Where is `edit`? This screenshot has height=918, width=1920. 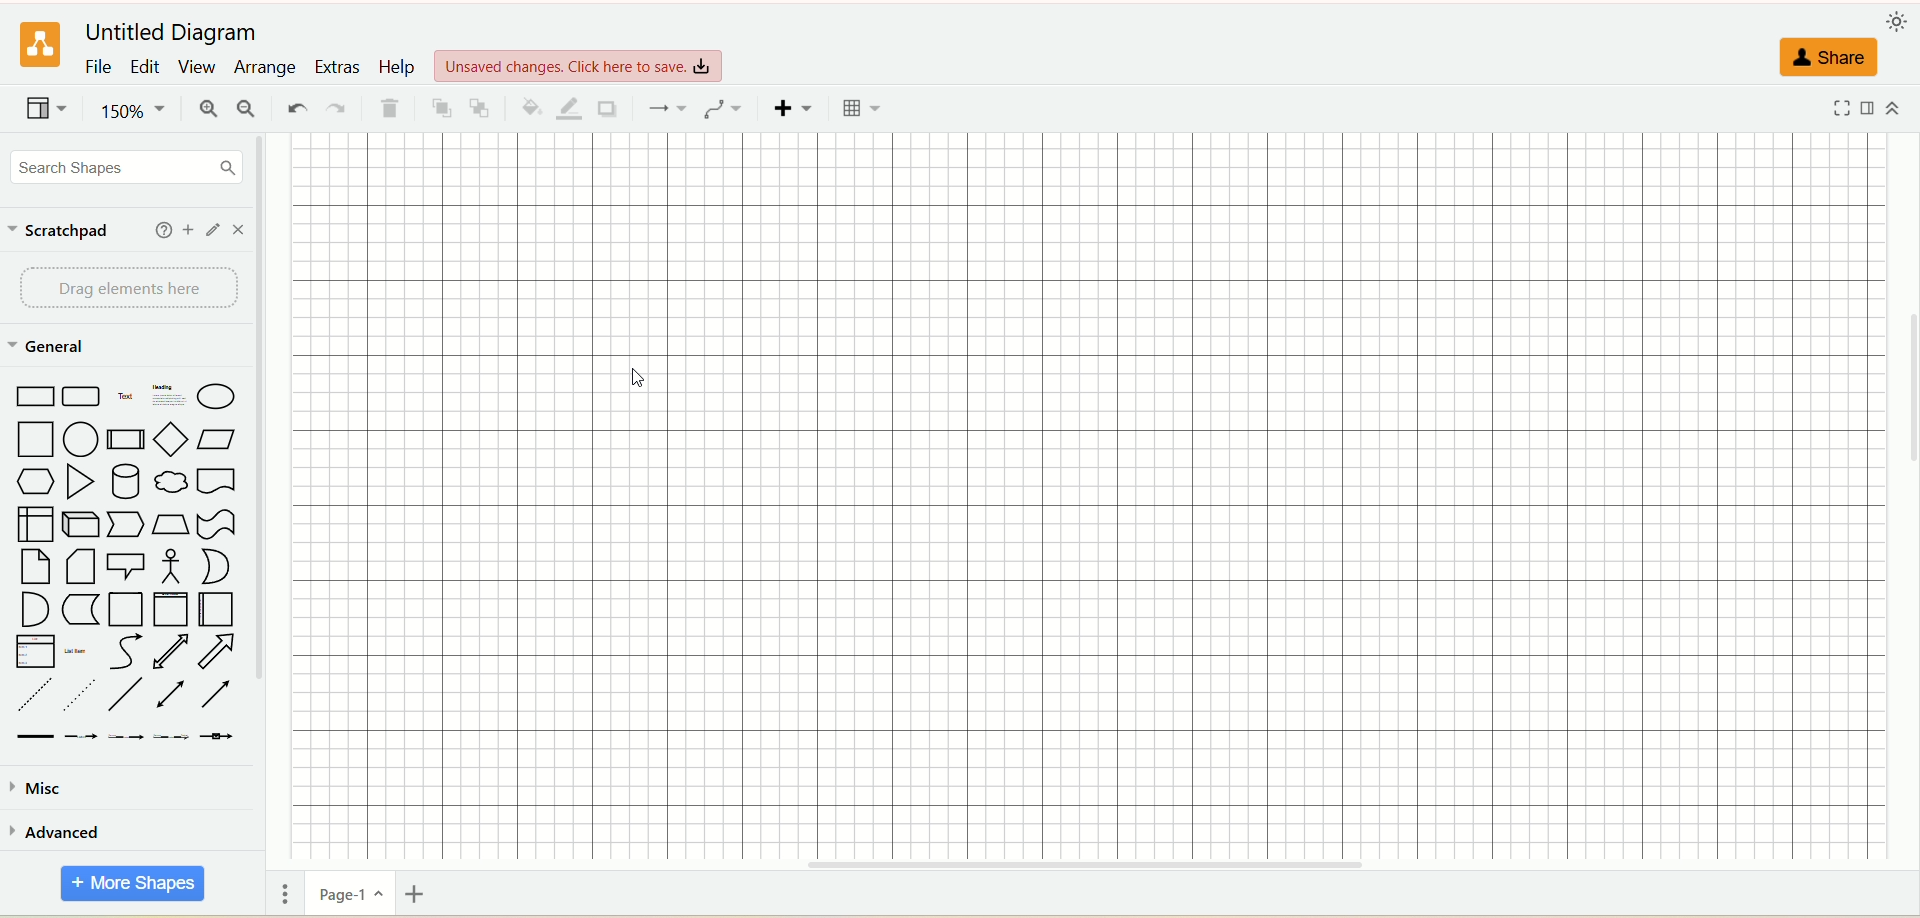 edit is located at coordinates (213, 230).